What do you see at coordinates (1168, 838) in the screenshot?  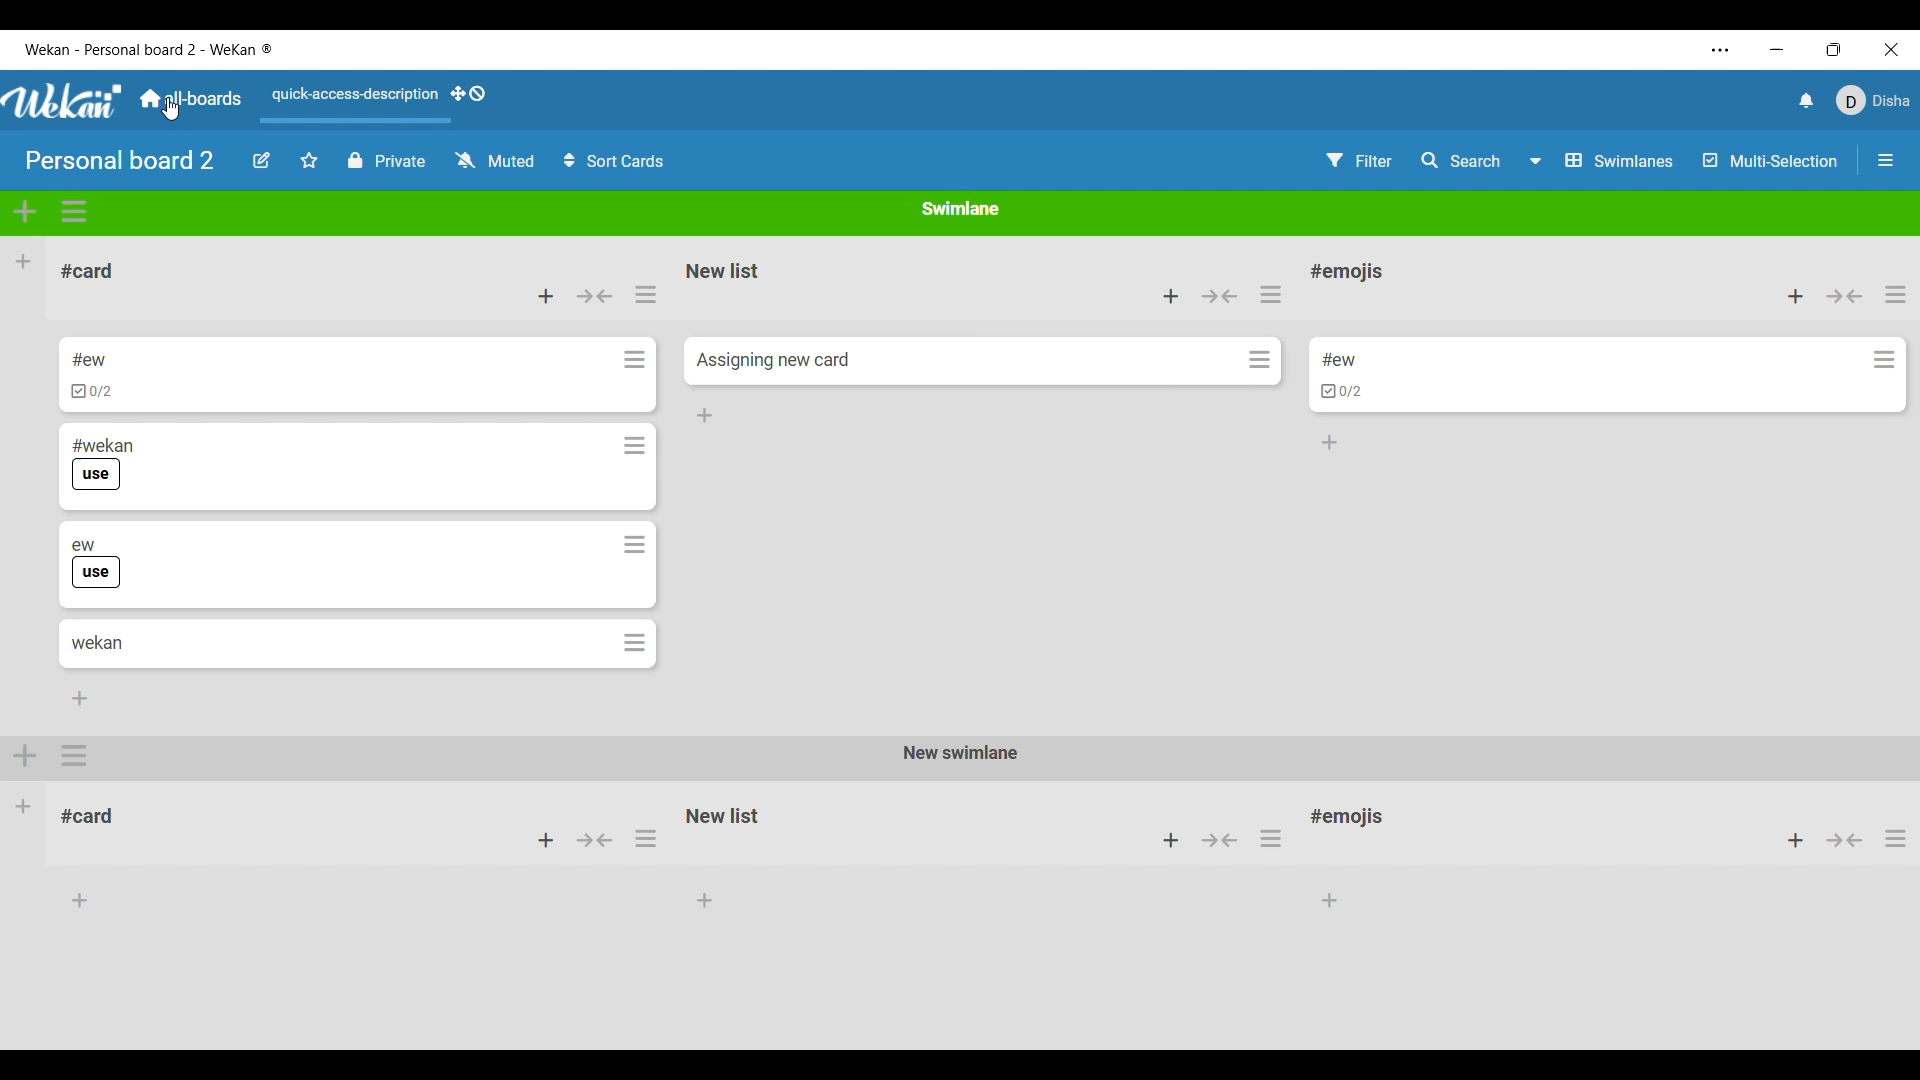 I see `add` at bounding box center [1168, 838].